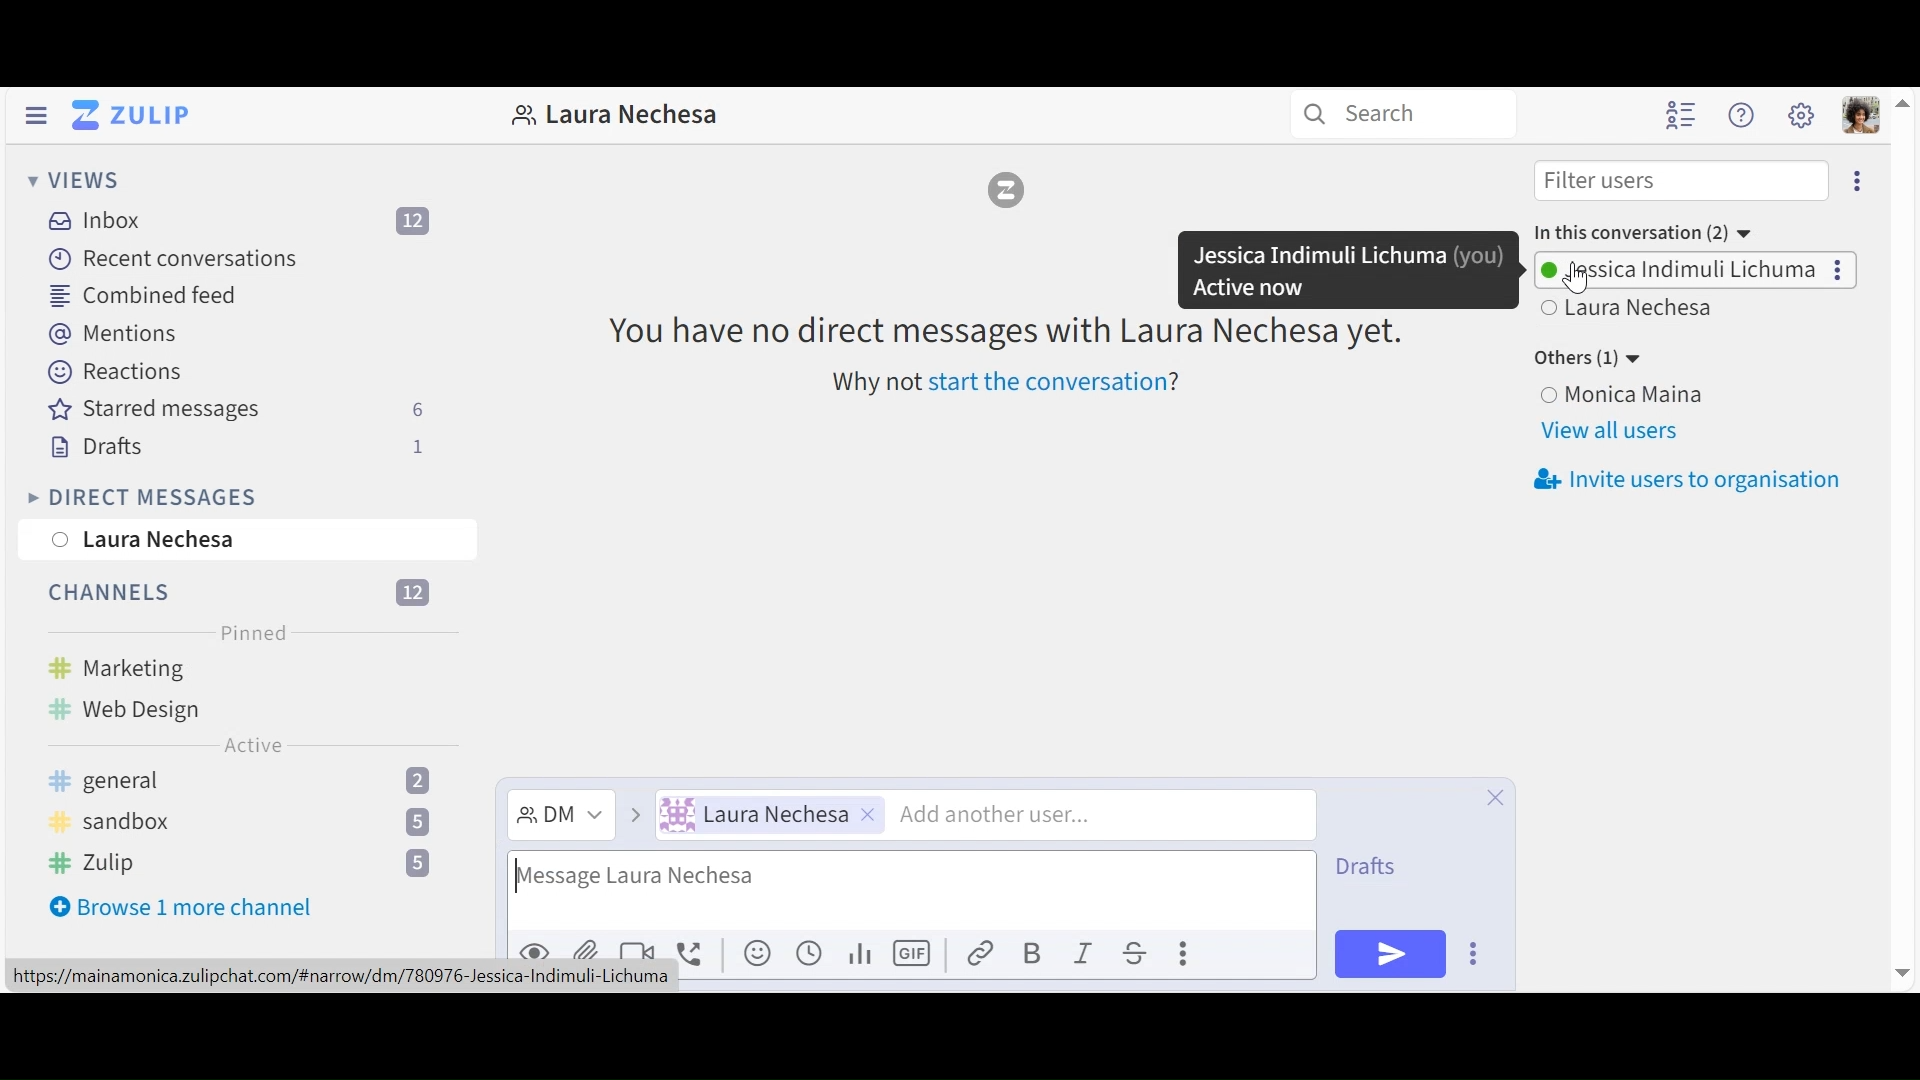 This screenshot has width=1920, height=1080. What do you see at coordinates (133, 116) in the screenshot?
I see `Go to Home View (inbox)` at bounding box center [133, 116].